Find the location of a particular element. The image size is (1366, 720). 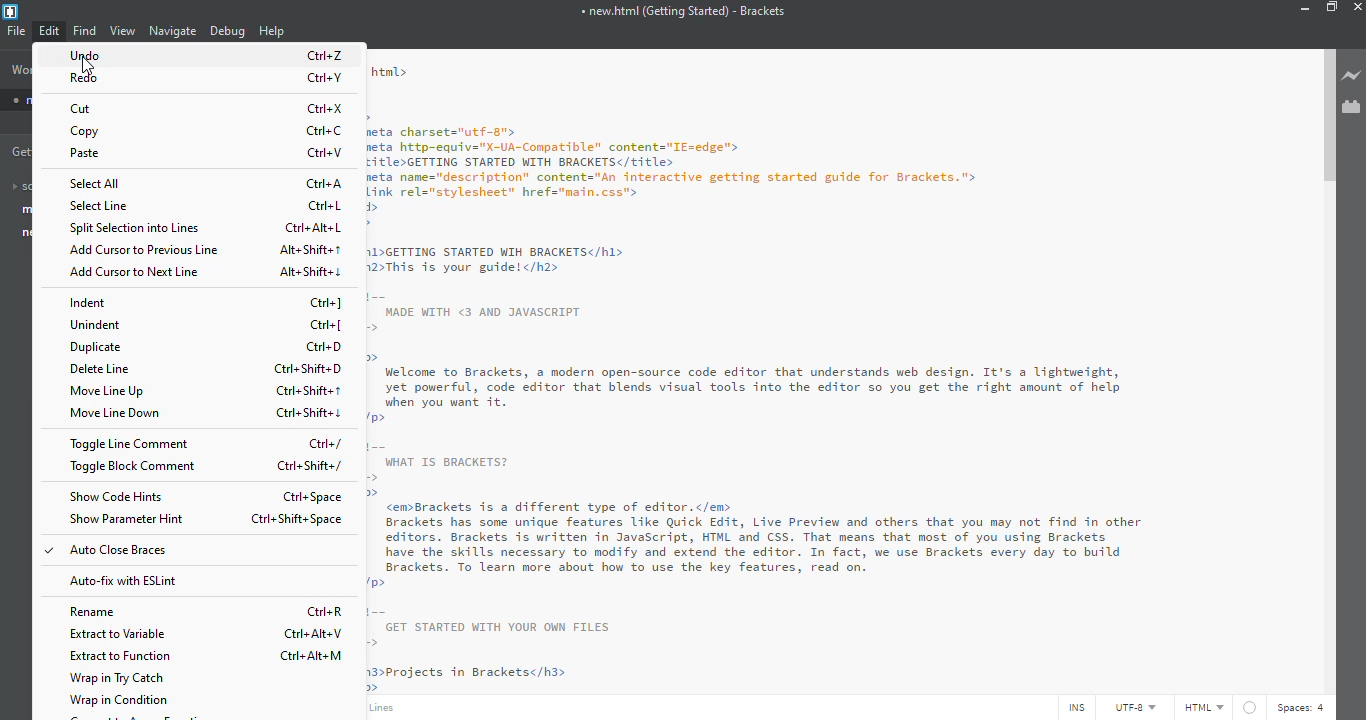

file is located at coordinates (16, 30).